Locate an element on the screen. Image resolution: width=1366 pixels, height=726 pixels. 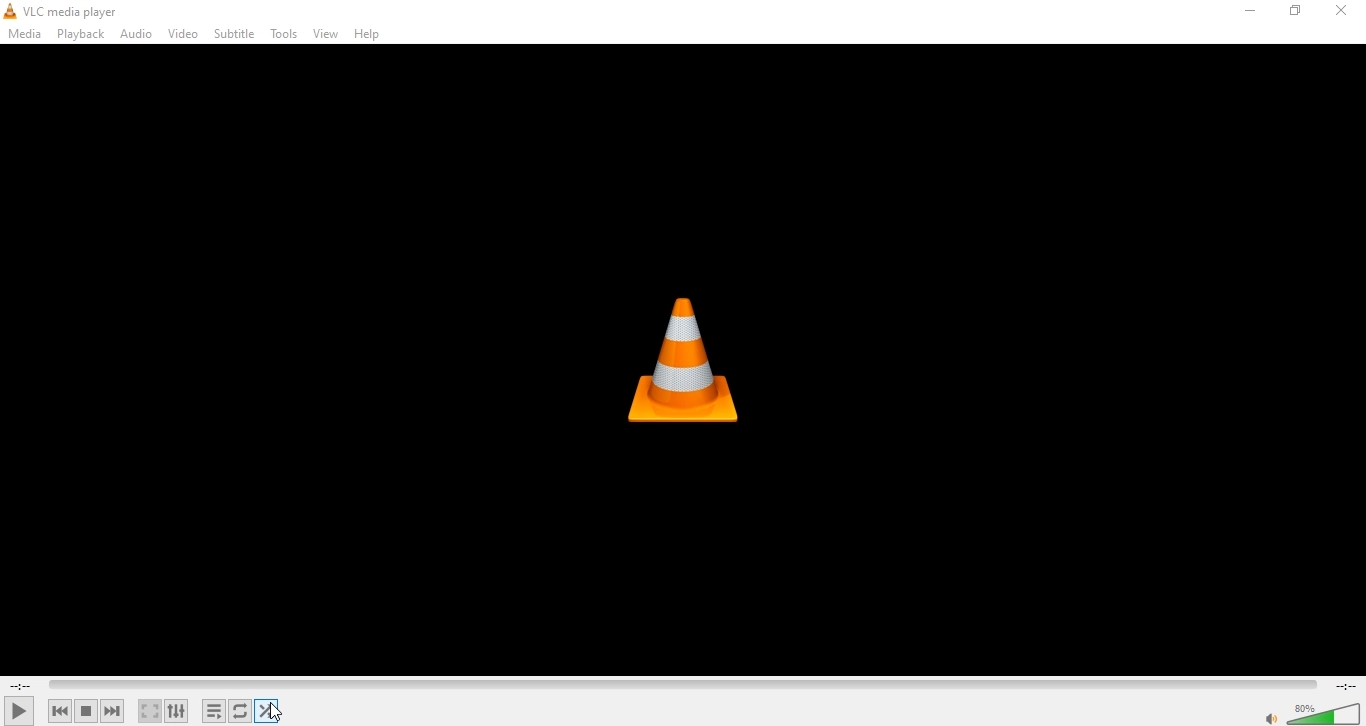
VLC media player icon image is located at coordinates (692, 359).